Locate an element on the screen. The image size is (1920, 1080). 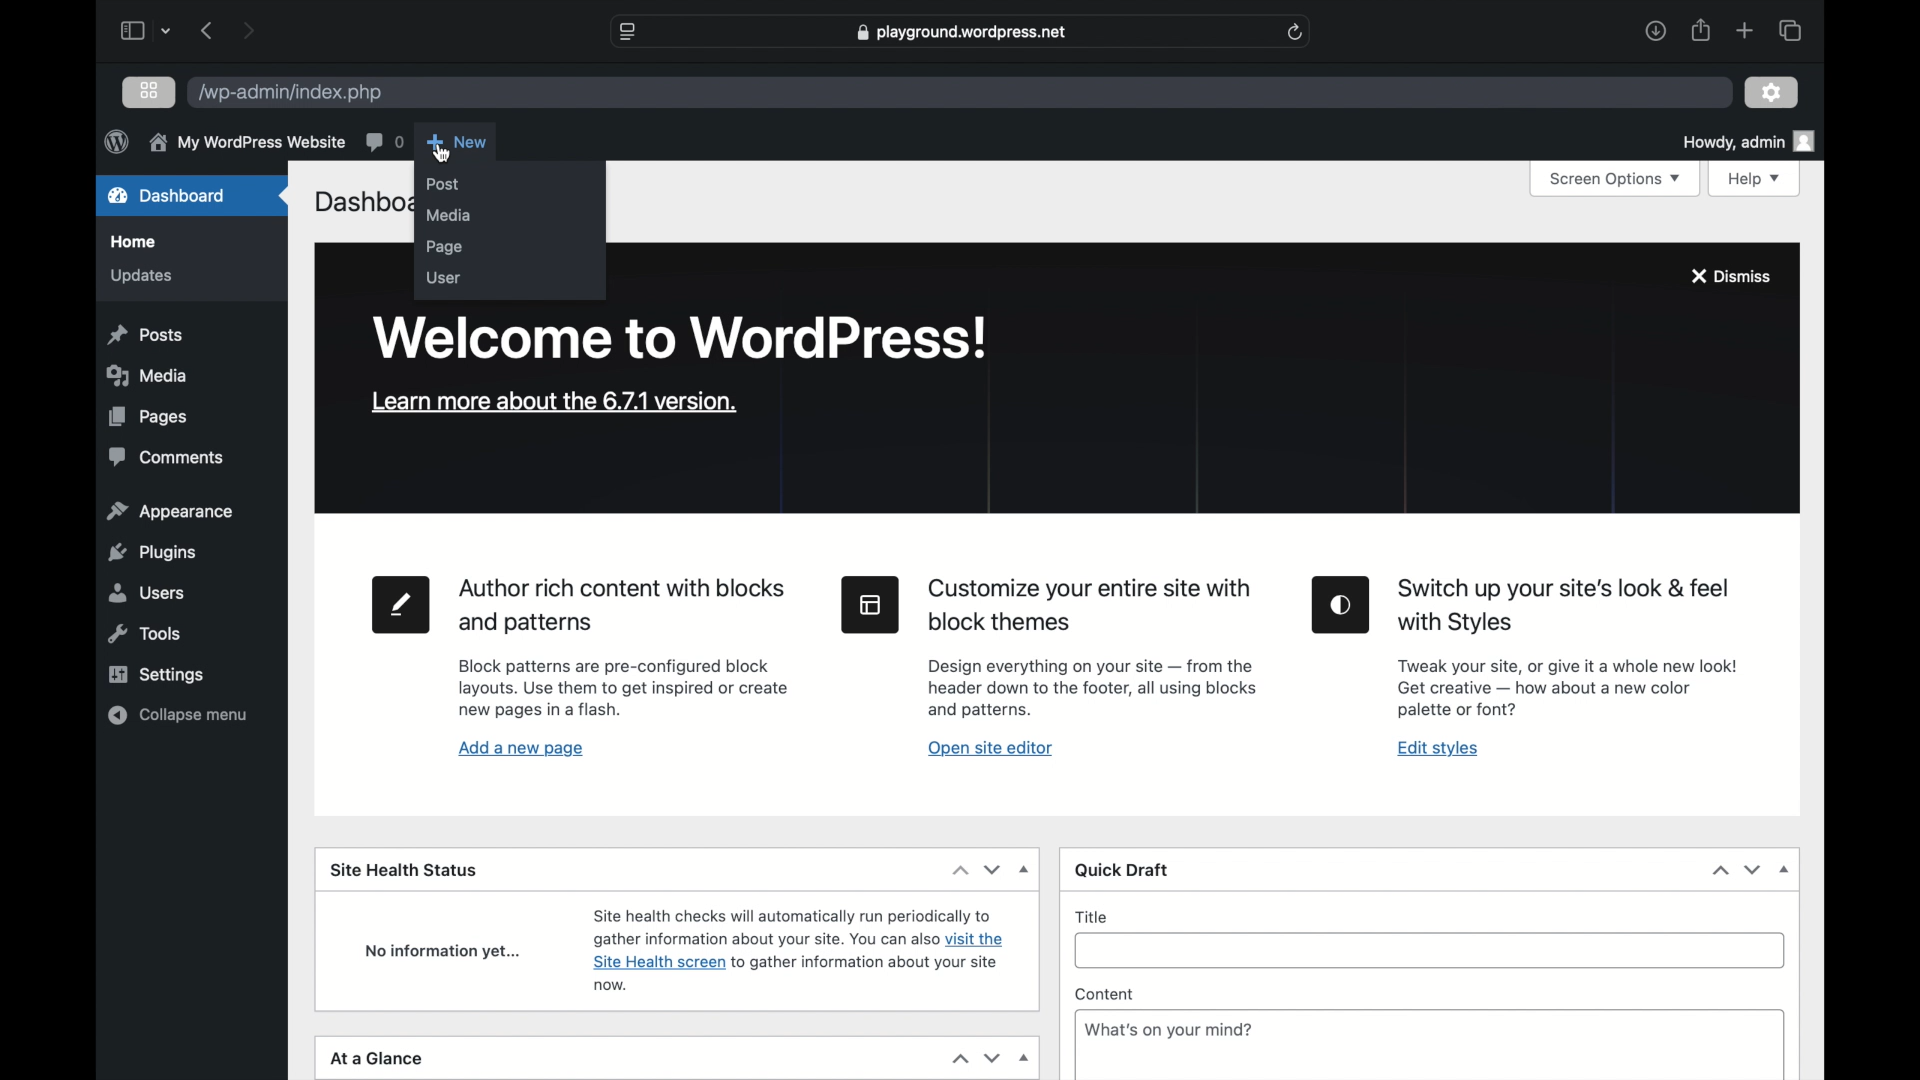
new is located at coordinates (458, 141).